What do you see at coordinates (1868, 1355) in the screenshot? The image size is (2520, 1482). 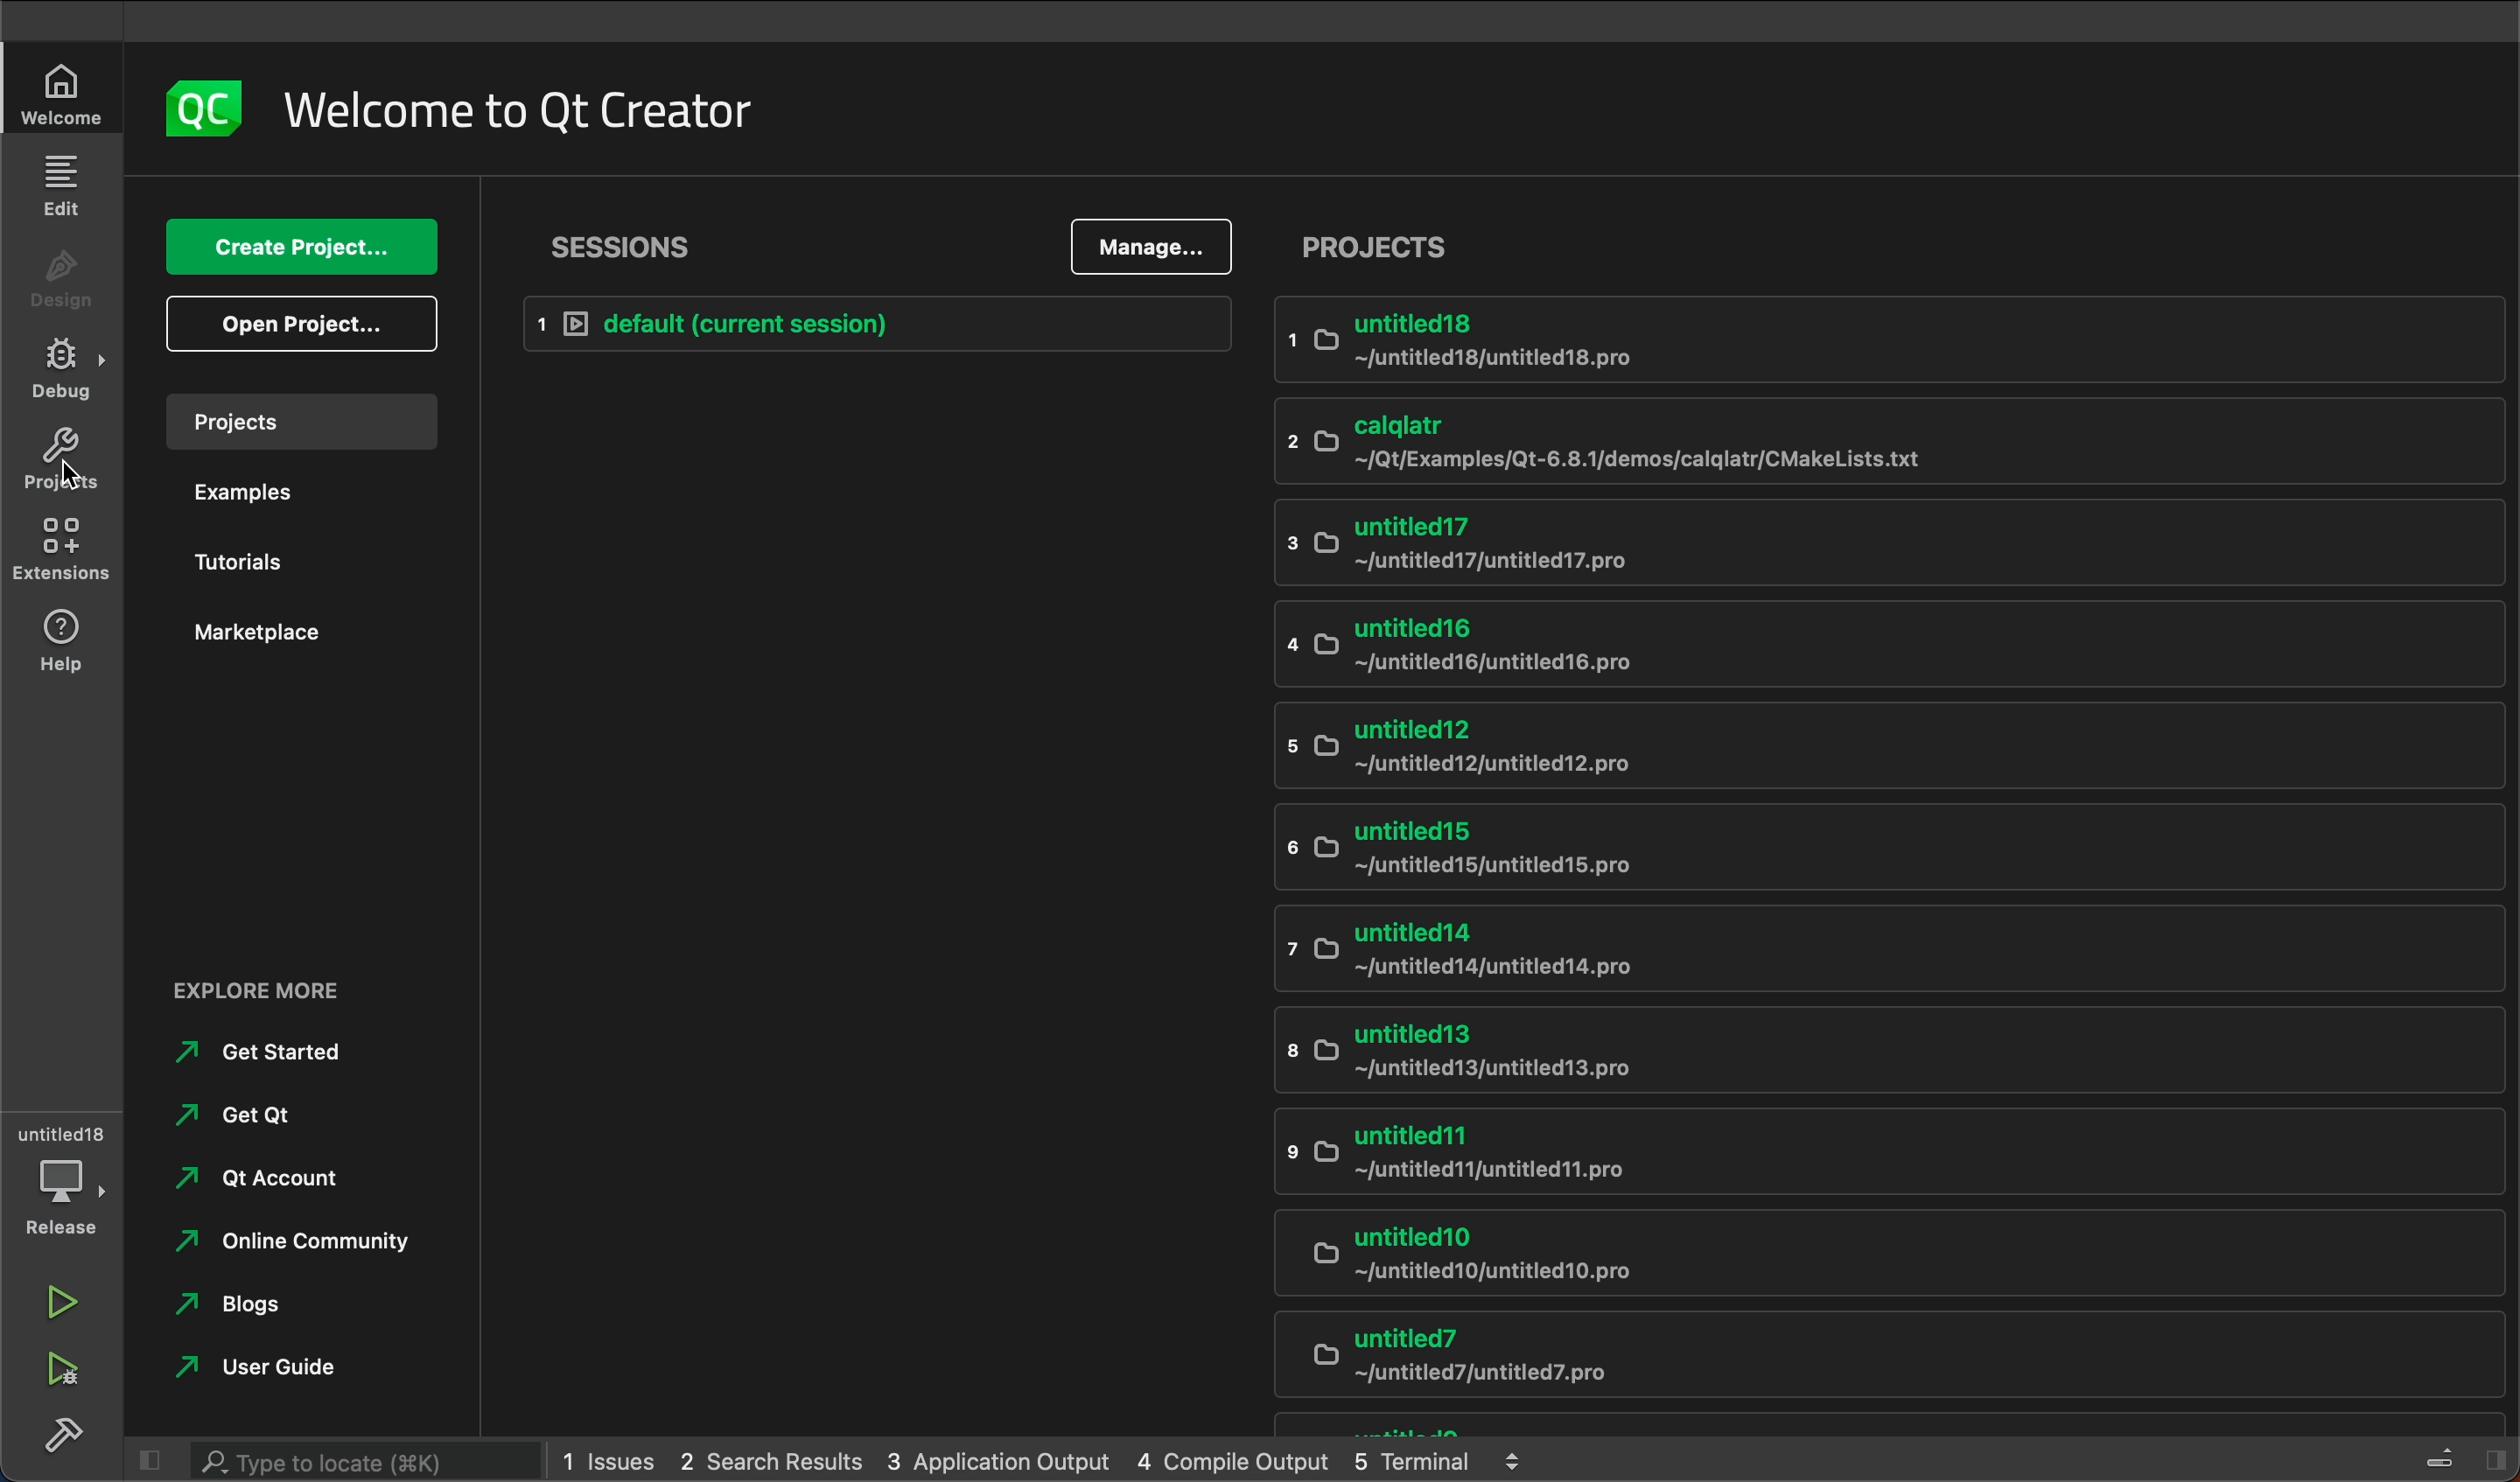 I see `untitled7` at bounding box center [1868, 1355].